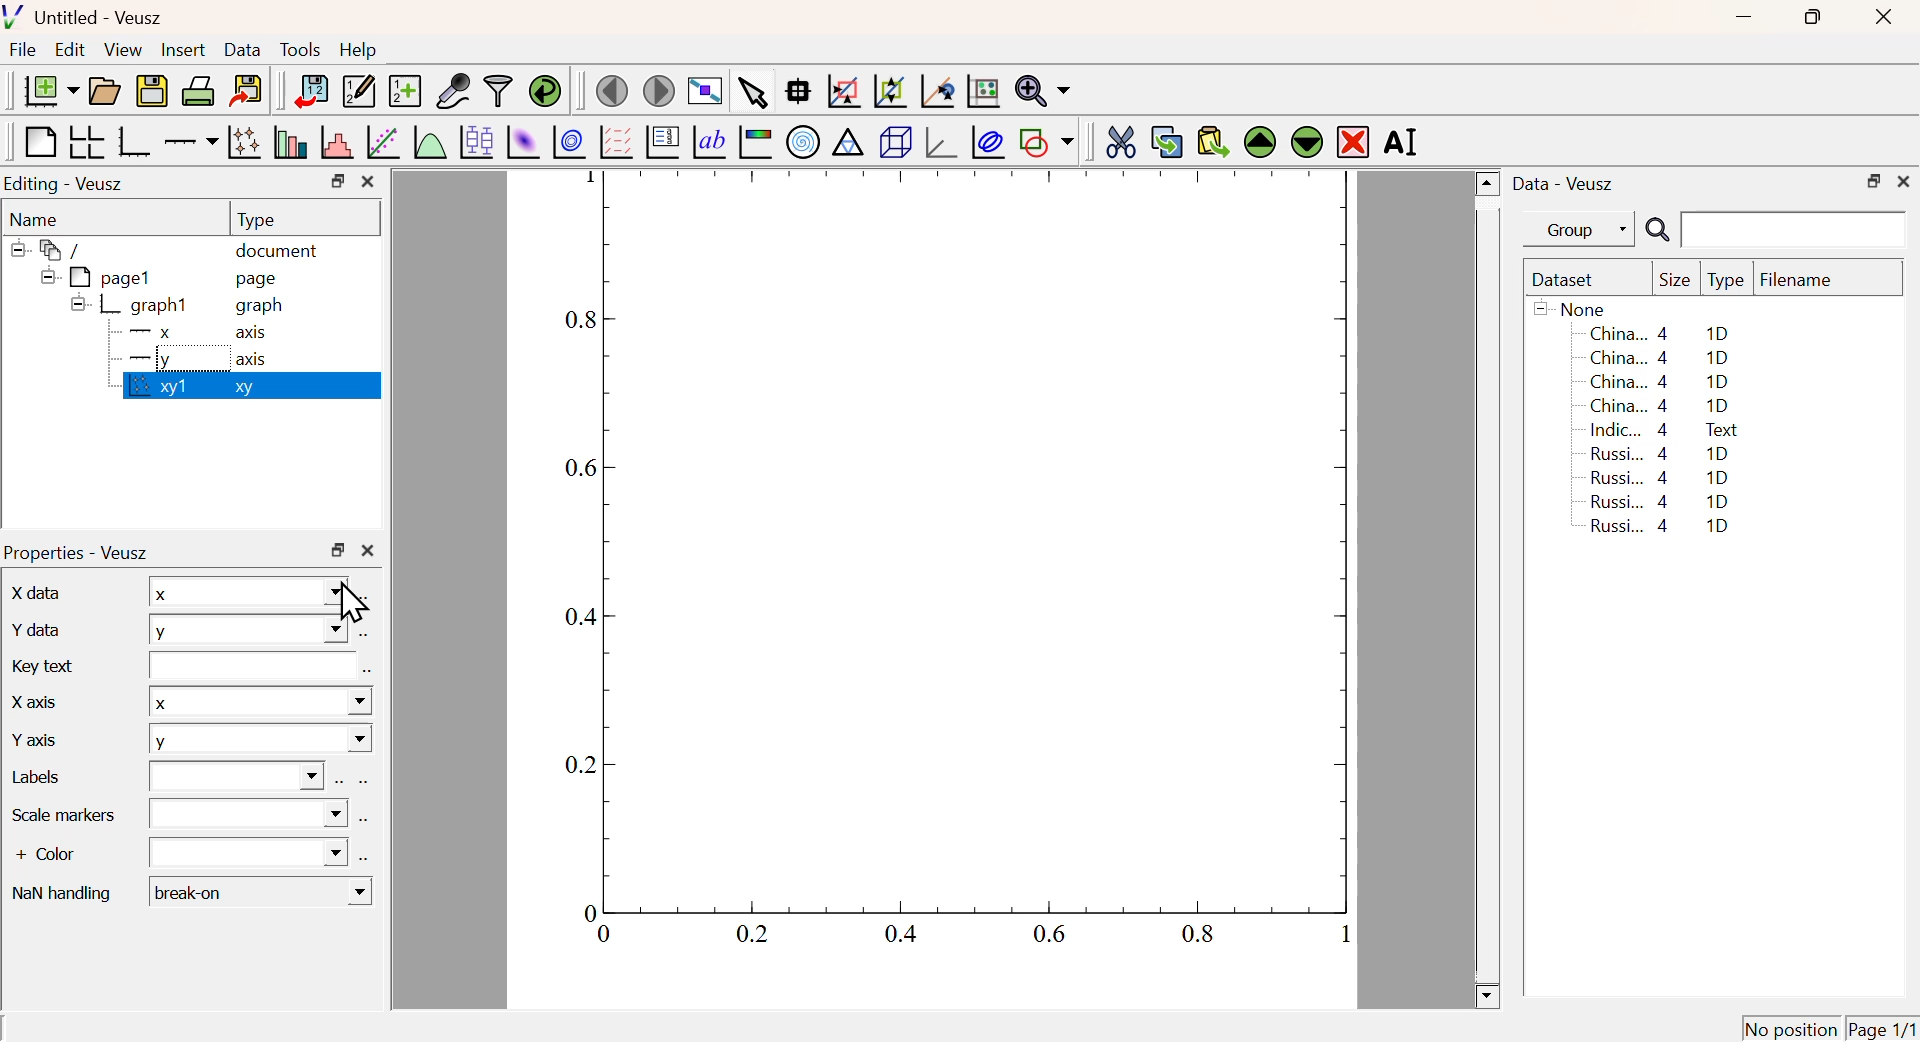 The height and width of the screenshot is (1042, 1920). Describe the element at coordinates (661, 141) in the screenshot. I see `Plot Key` at that location.